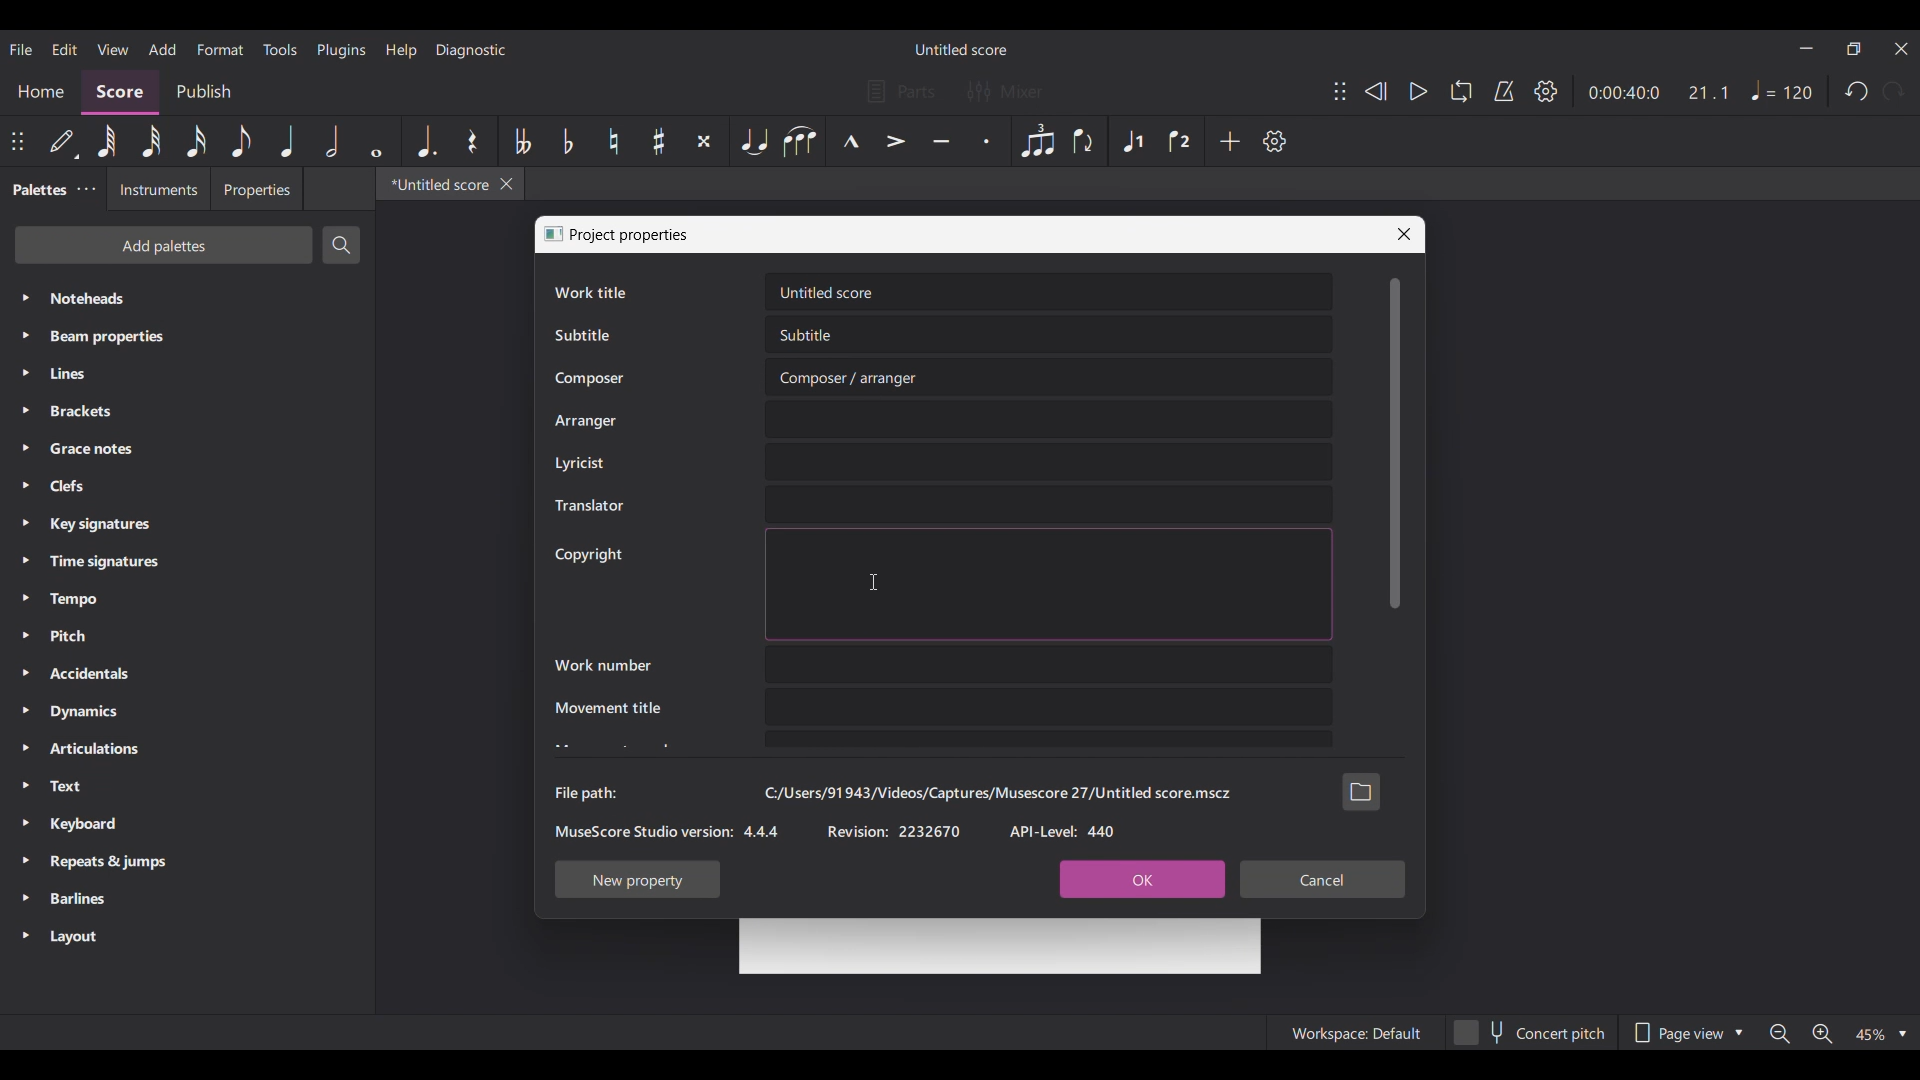  I want to click on Help menu, so click(401, 51).